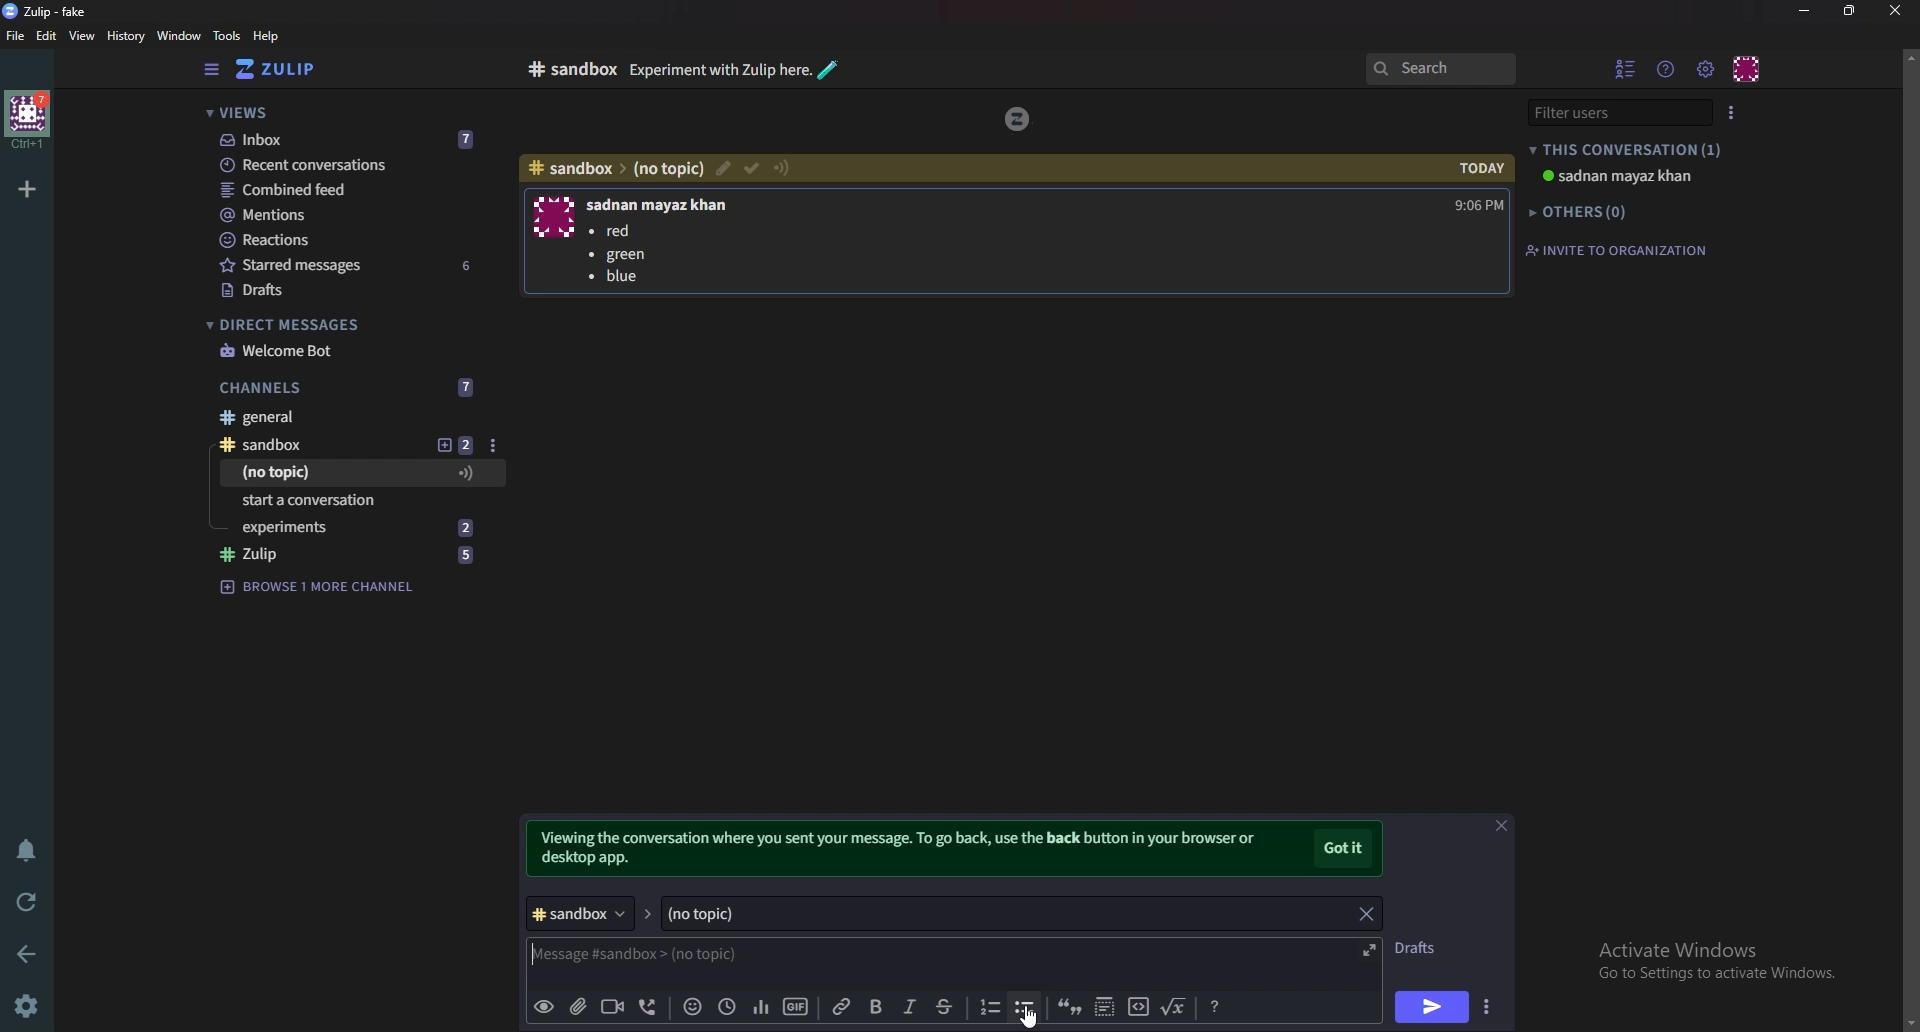  Describe the element at coordinates (83, 37) in the screenshot. I see `View` at that location.